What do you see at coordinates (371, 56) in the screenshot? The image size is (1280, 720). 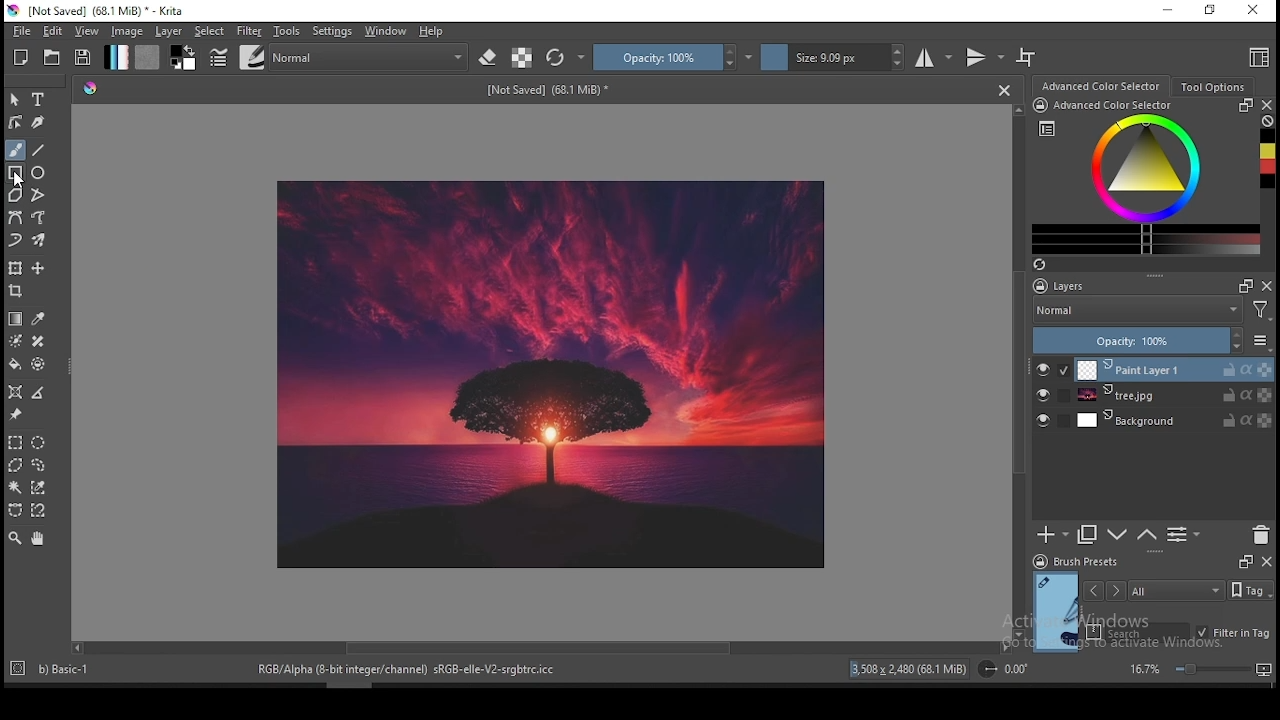 I see `blending mode` at bounding box center [371, 56].